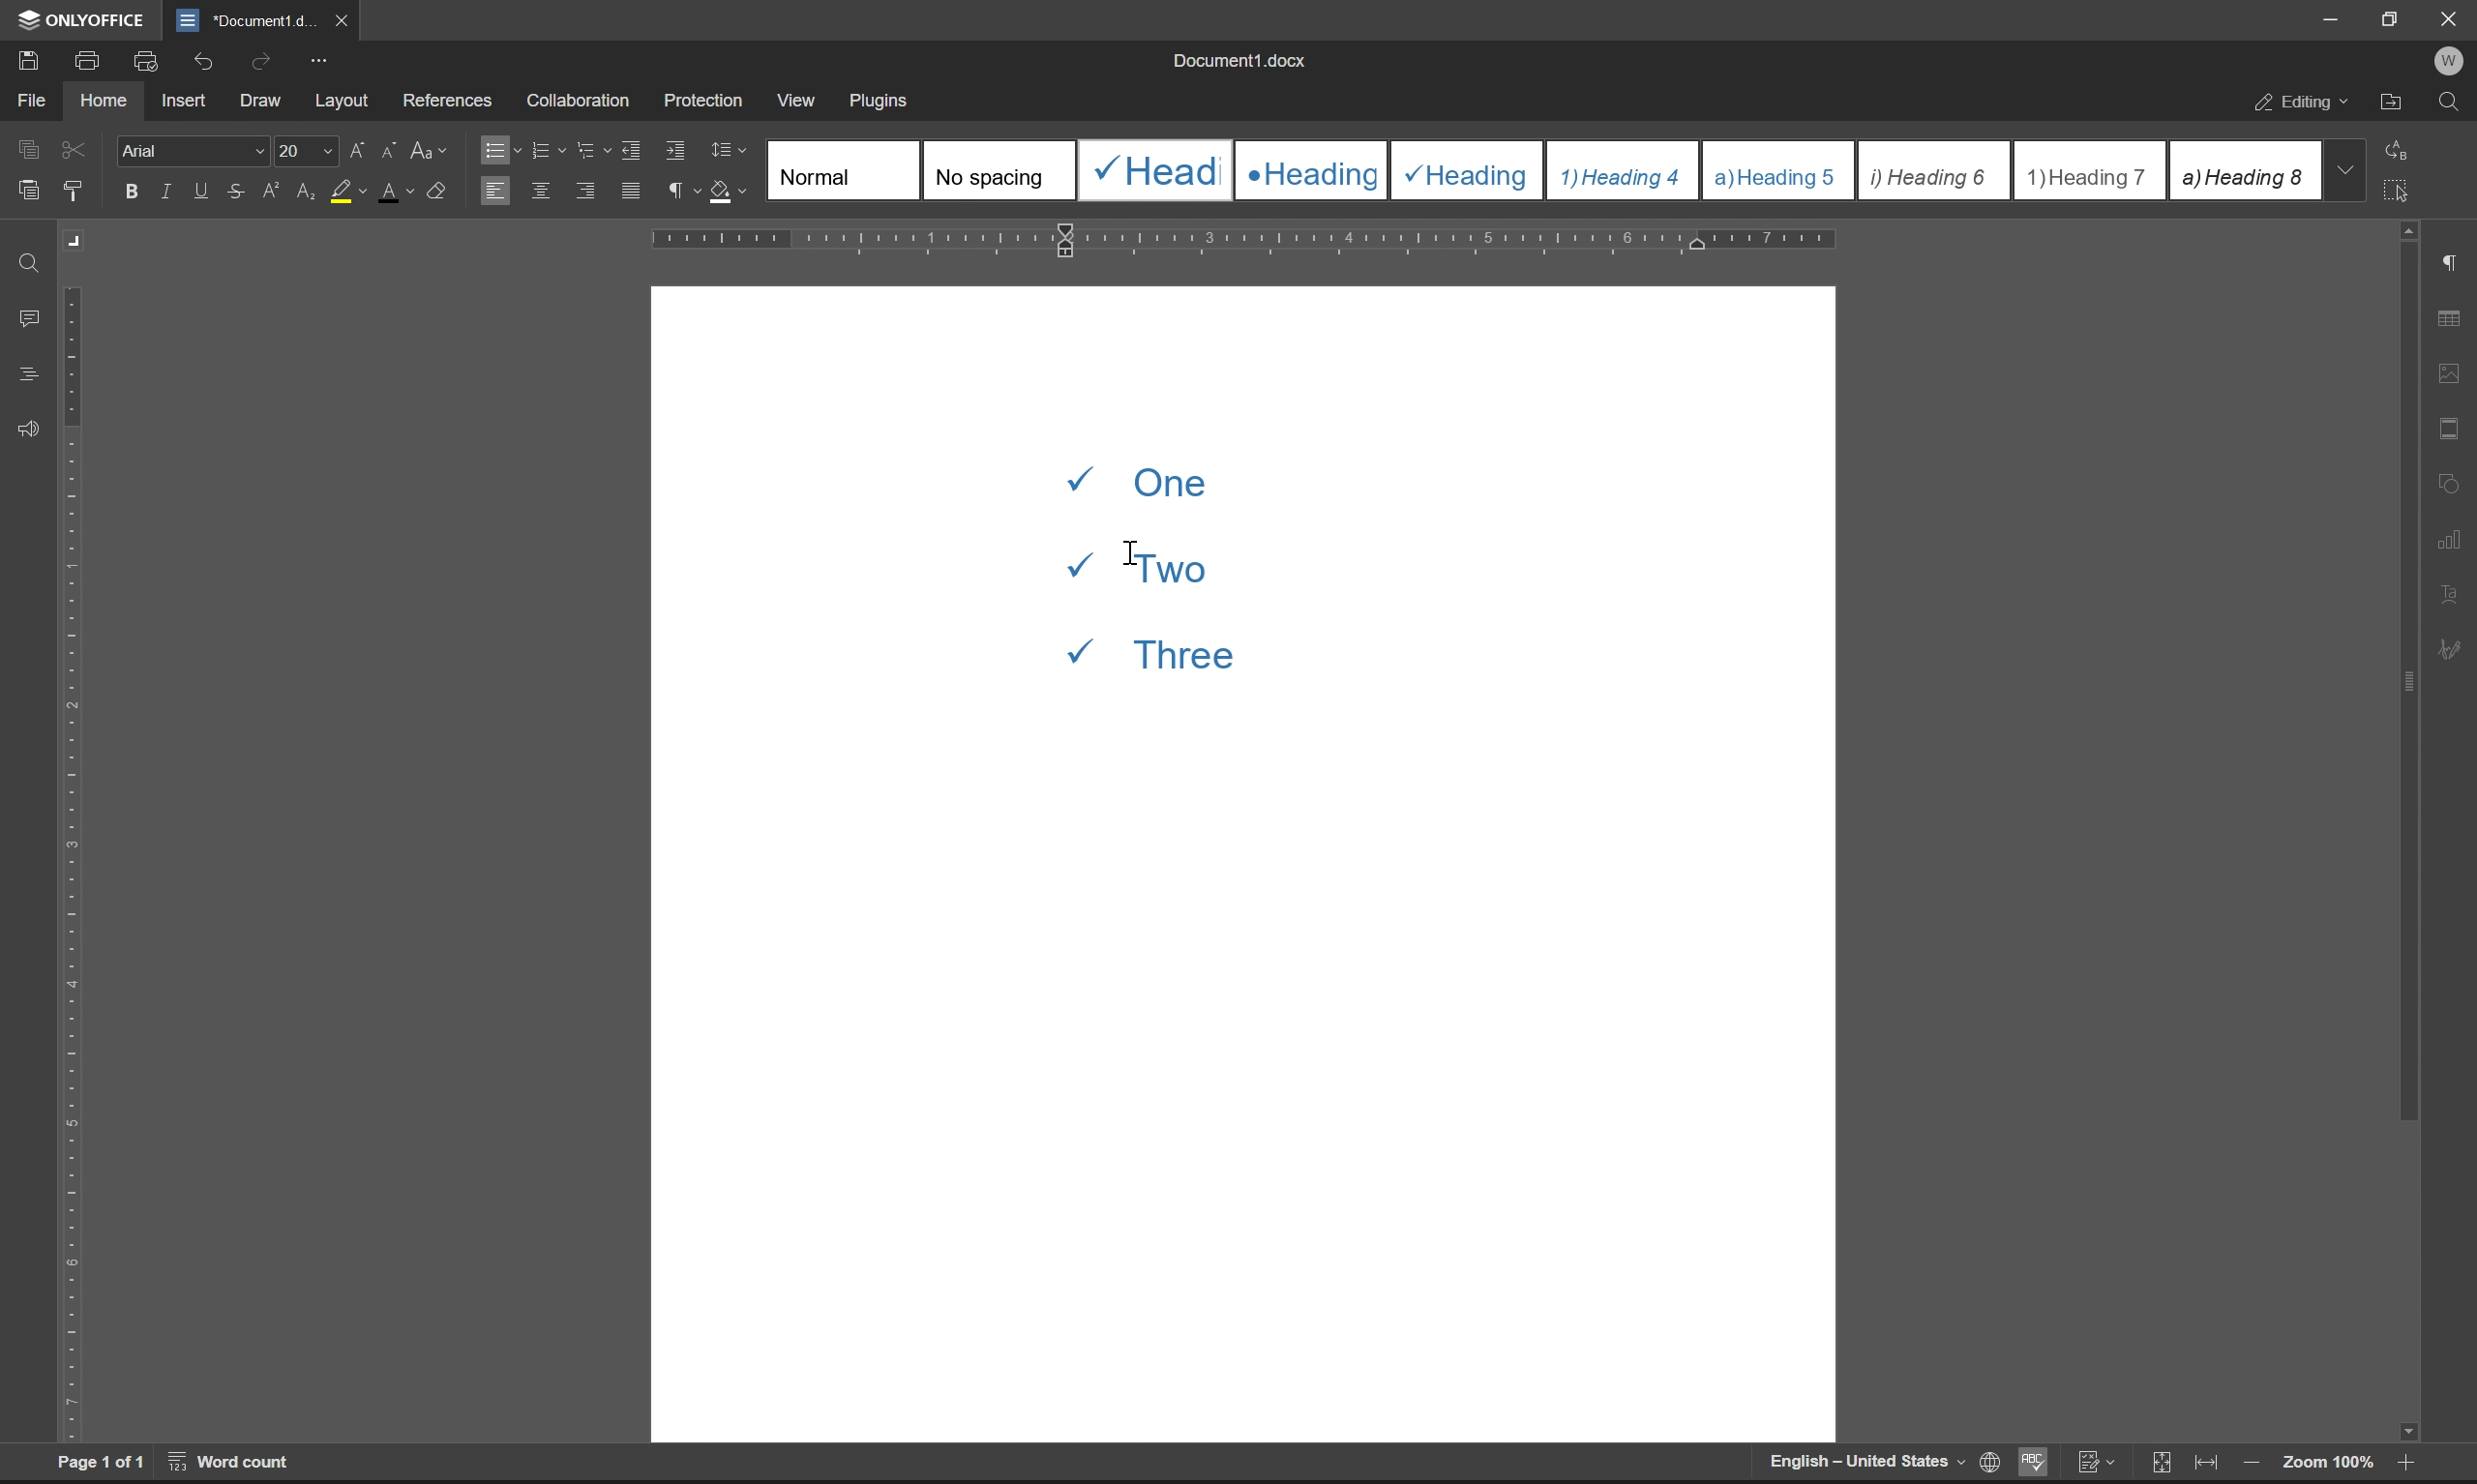 The width and height of the screenshot is (2477, 1484). Describe the element at coordinates (844, 169) in the screenshot. I see `Normal` at that location.